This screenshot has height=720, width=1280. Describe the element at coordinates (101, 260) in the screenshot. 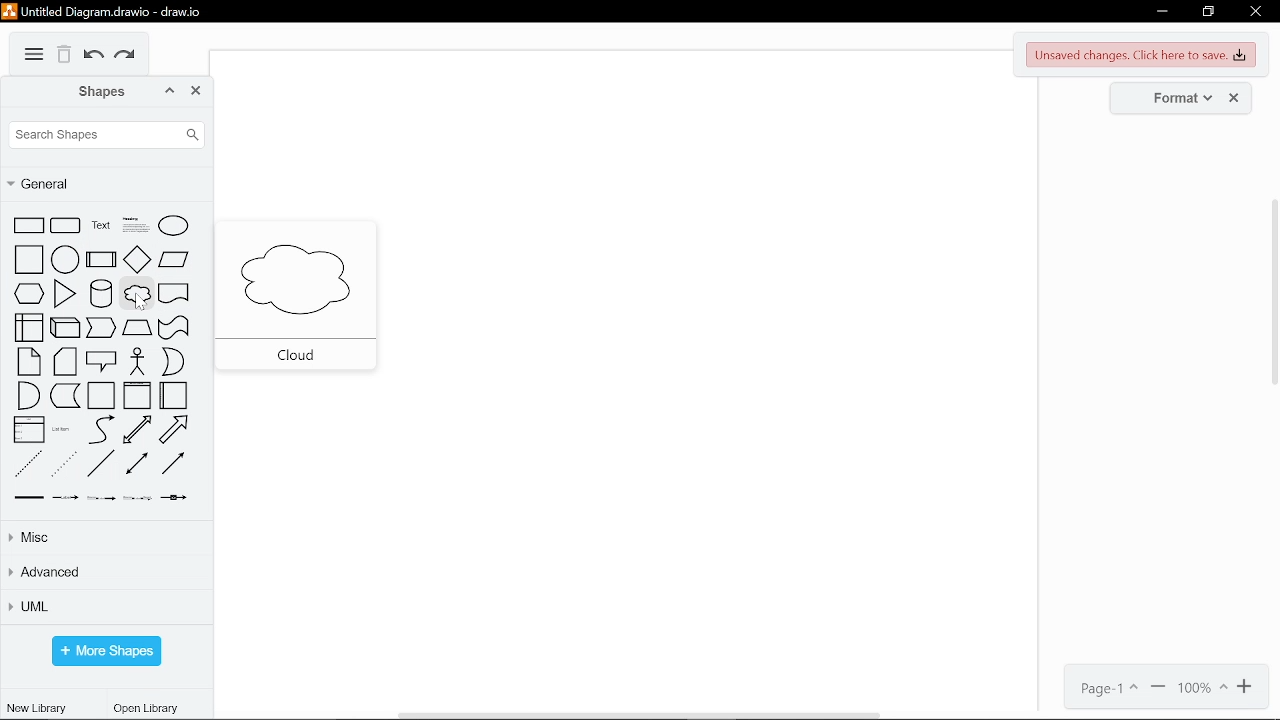

I see `process` at that location.